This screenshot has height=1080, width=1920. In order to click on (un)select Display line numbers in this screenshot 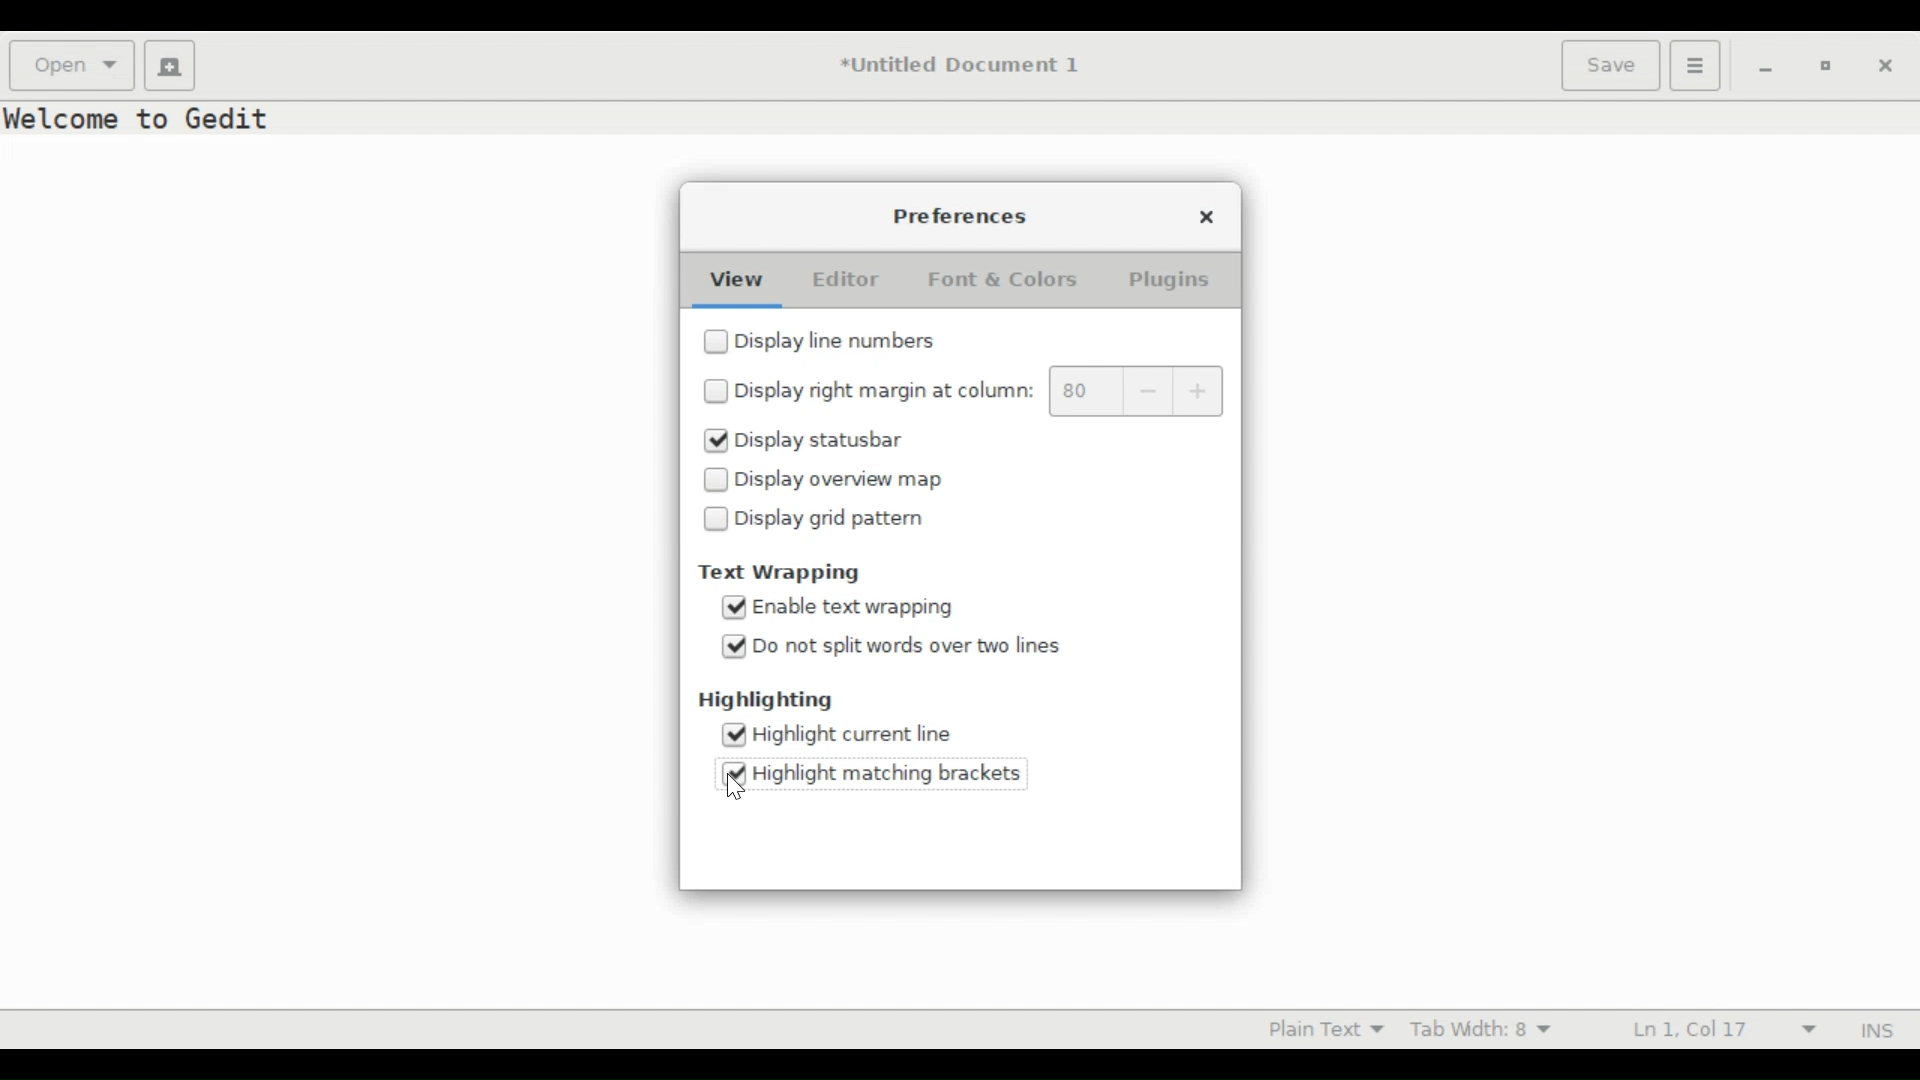, I will do `click(849, 343)`.